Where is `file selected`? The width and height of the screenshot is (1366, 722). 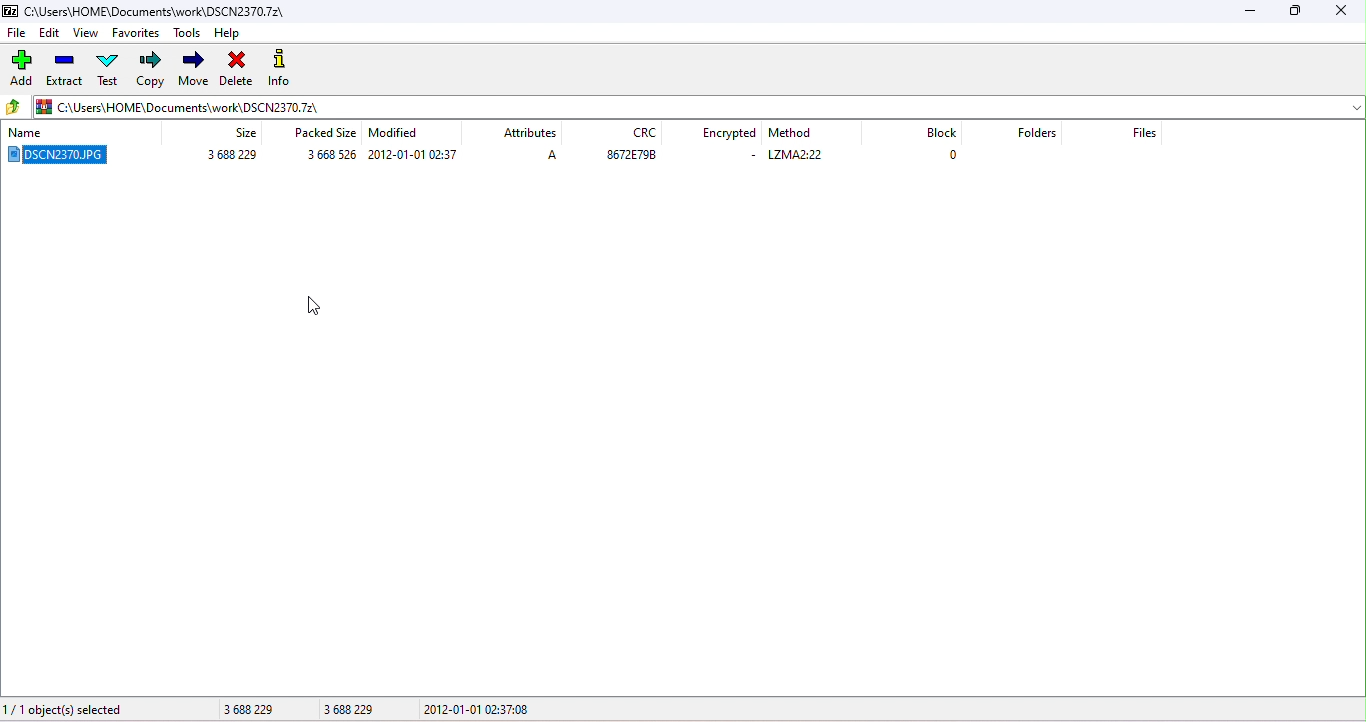 file selected is located at coordinates (69, 158).